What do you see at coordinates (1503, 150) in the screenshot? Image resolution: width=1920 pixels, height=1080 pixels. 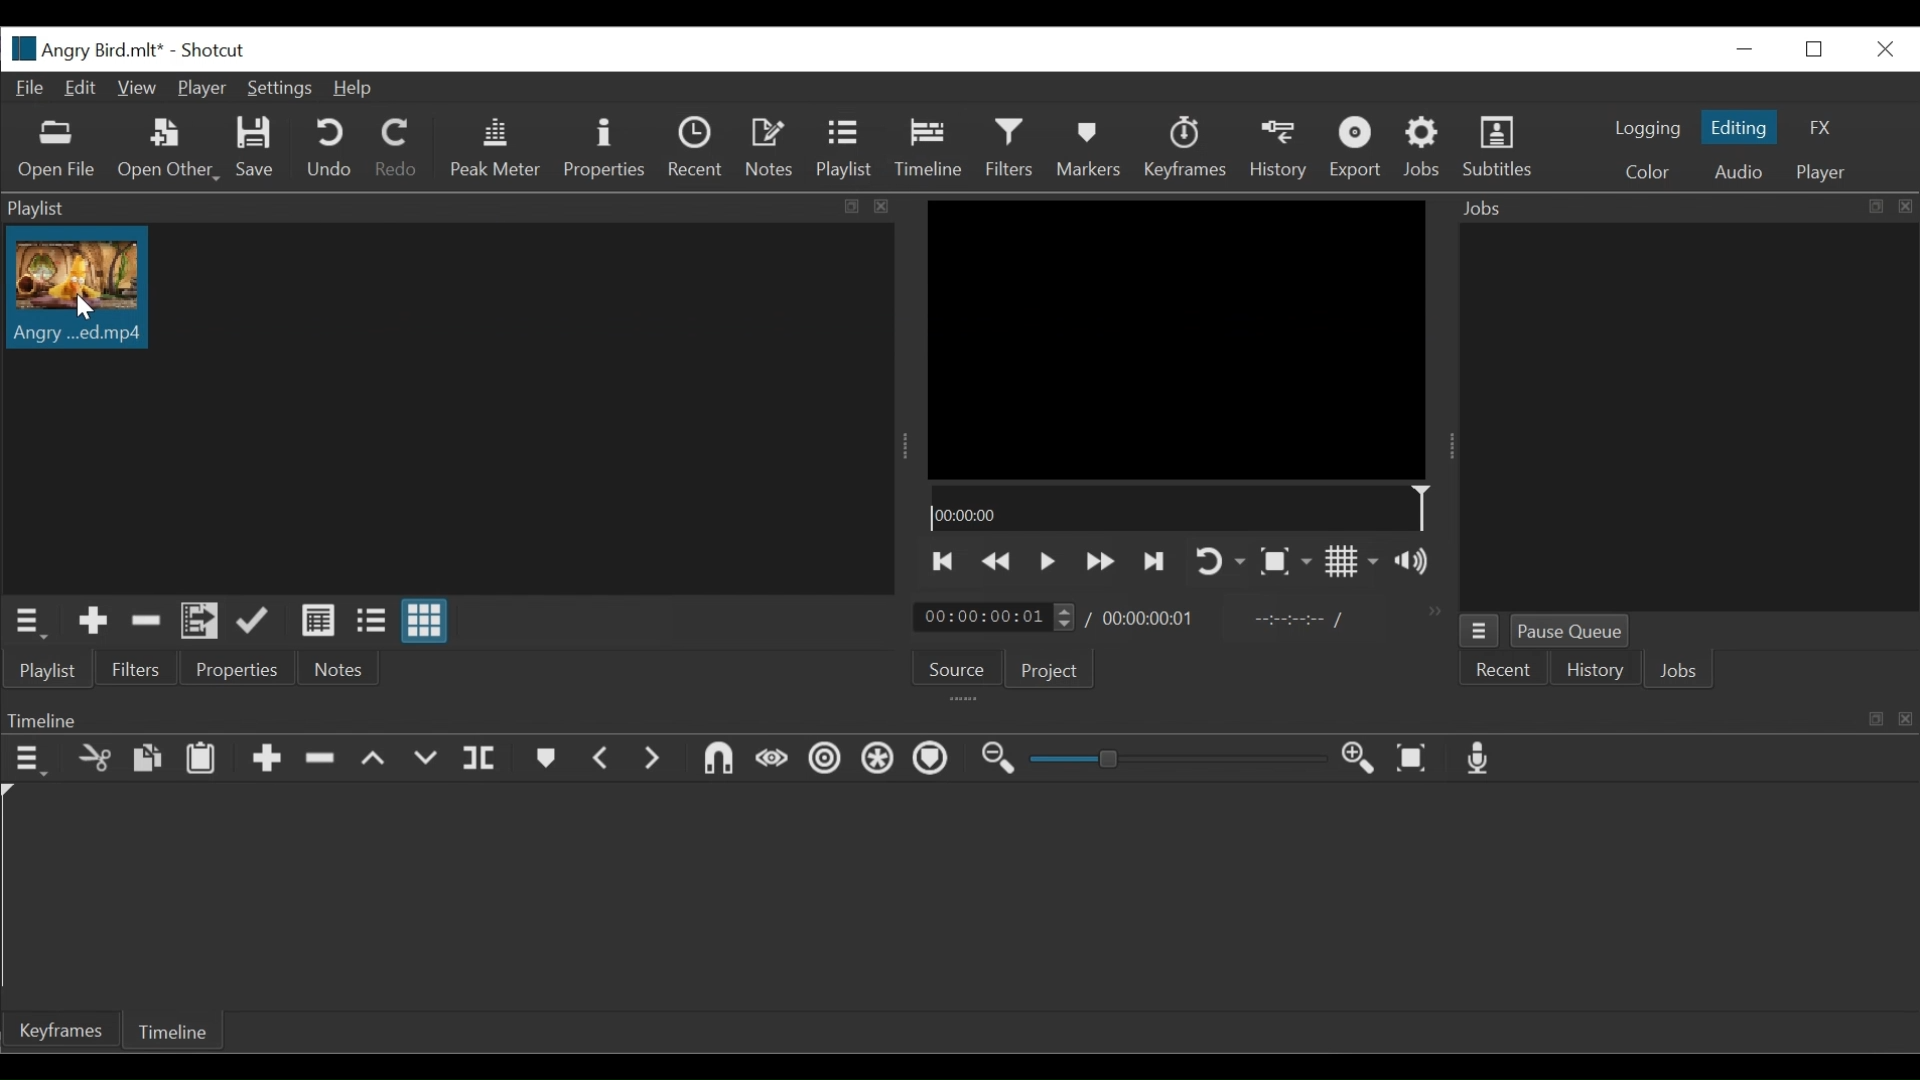 I see `Subtitles` at bounding box center [1503, 150].